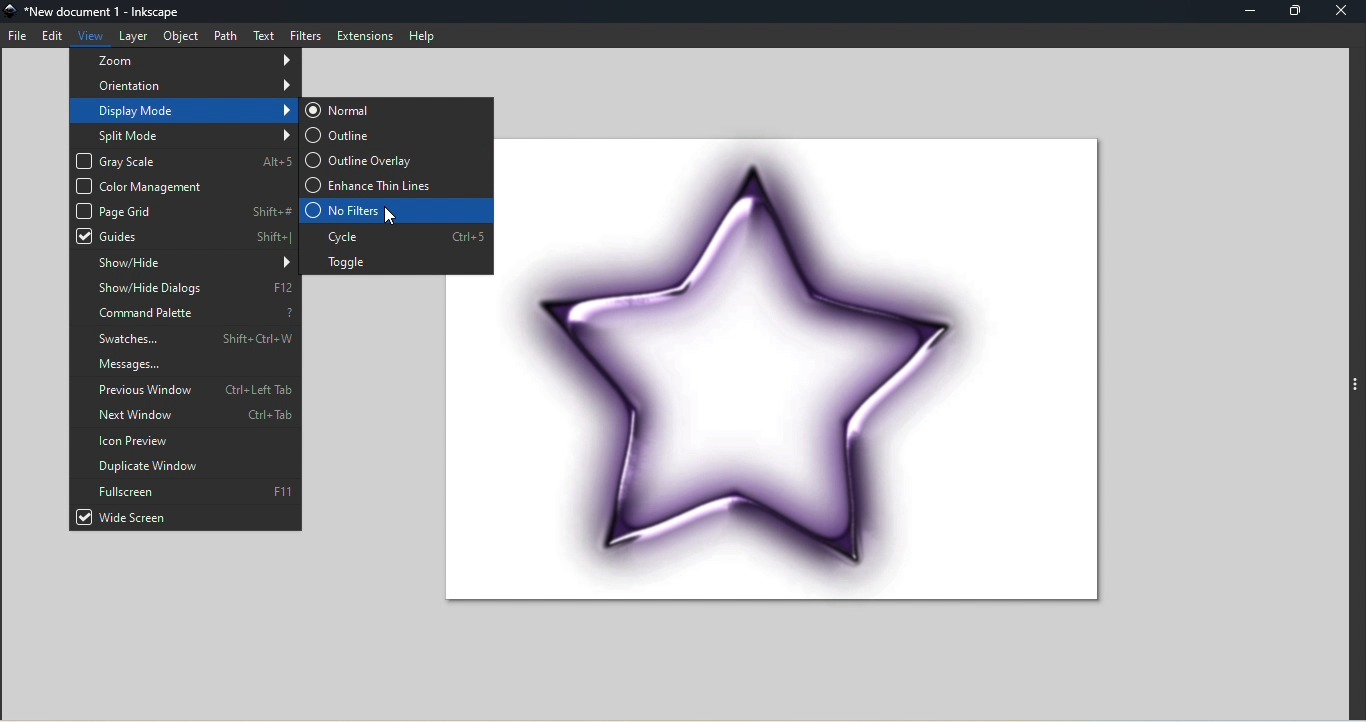 Image resolution: width=1366 pixels, height=722 pixels. What do you see at coordinates (261, 34) in the screenshot?
I see `Text` at bounding box center [261, 34].